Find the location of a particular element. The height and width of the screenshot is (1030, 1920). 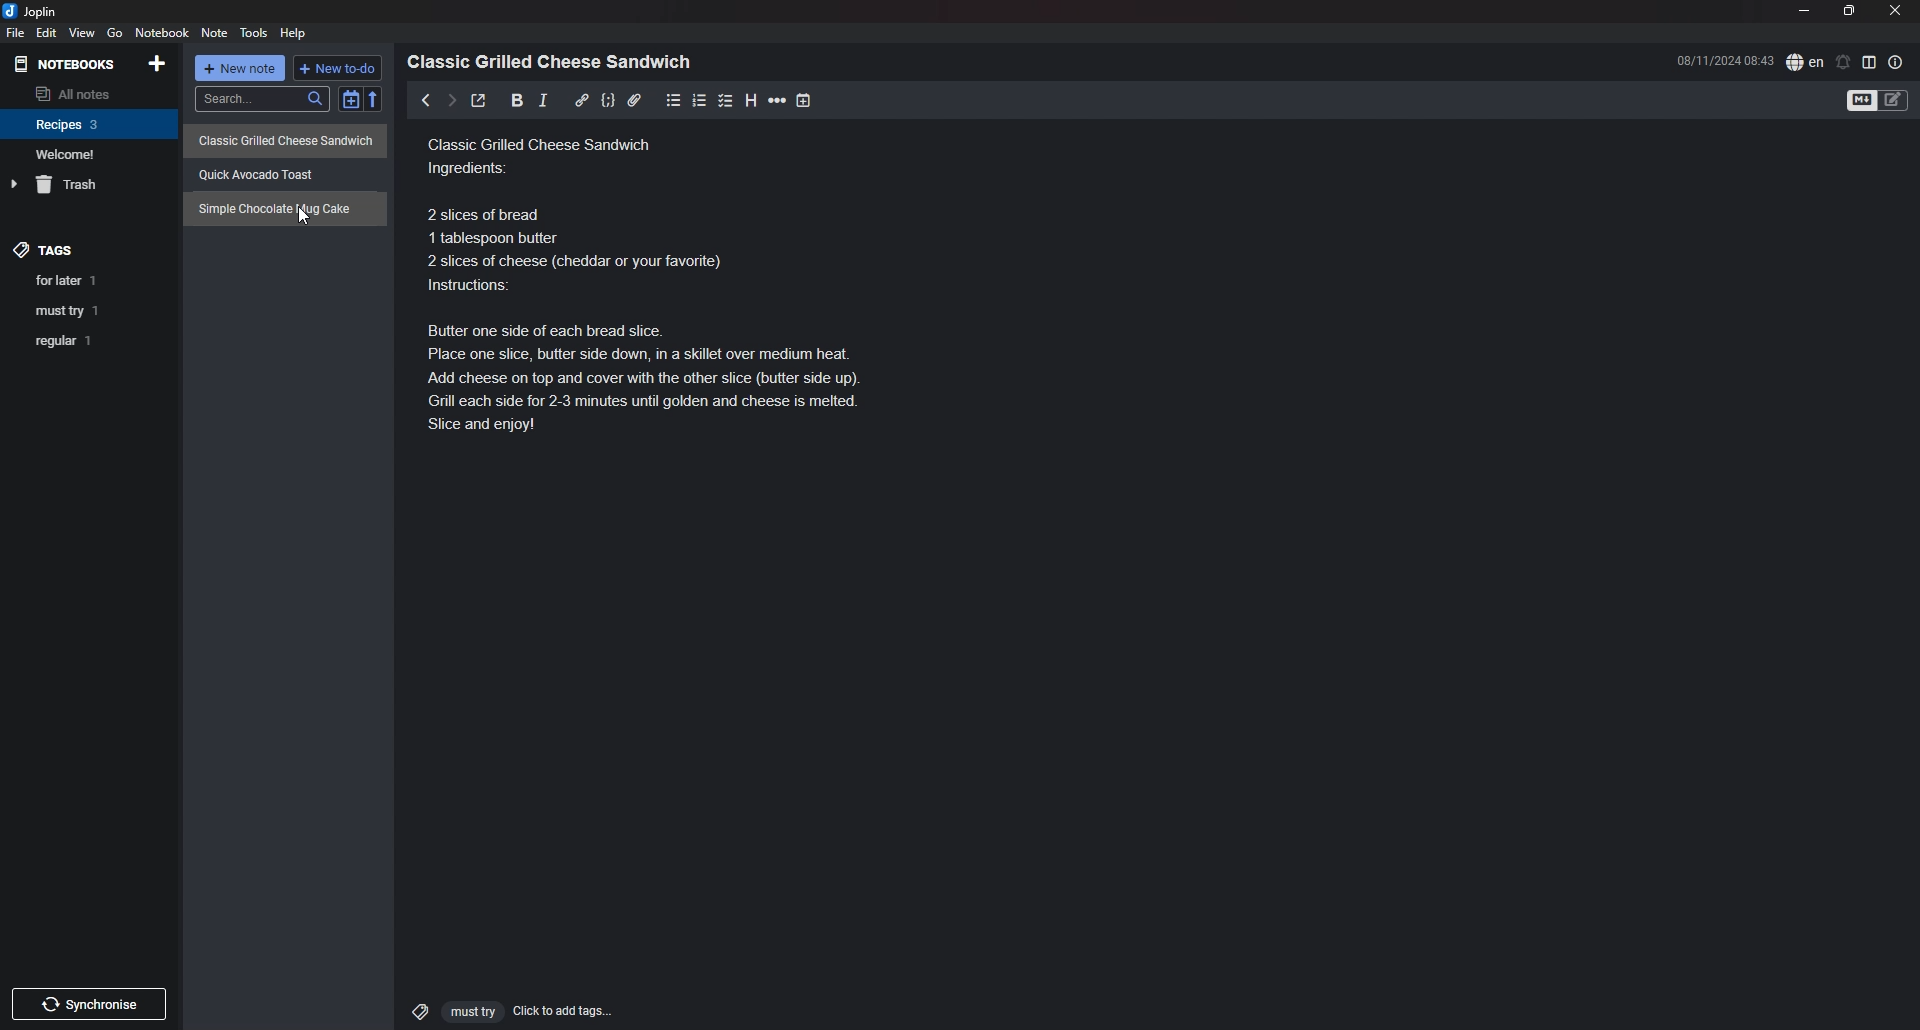

time is located at coordinates (1725, 60).